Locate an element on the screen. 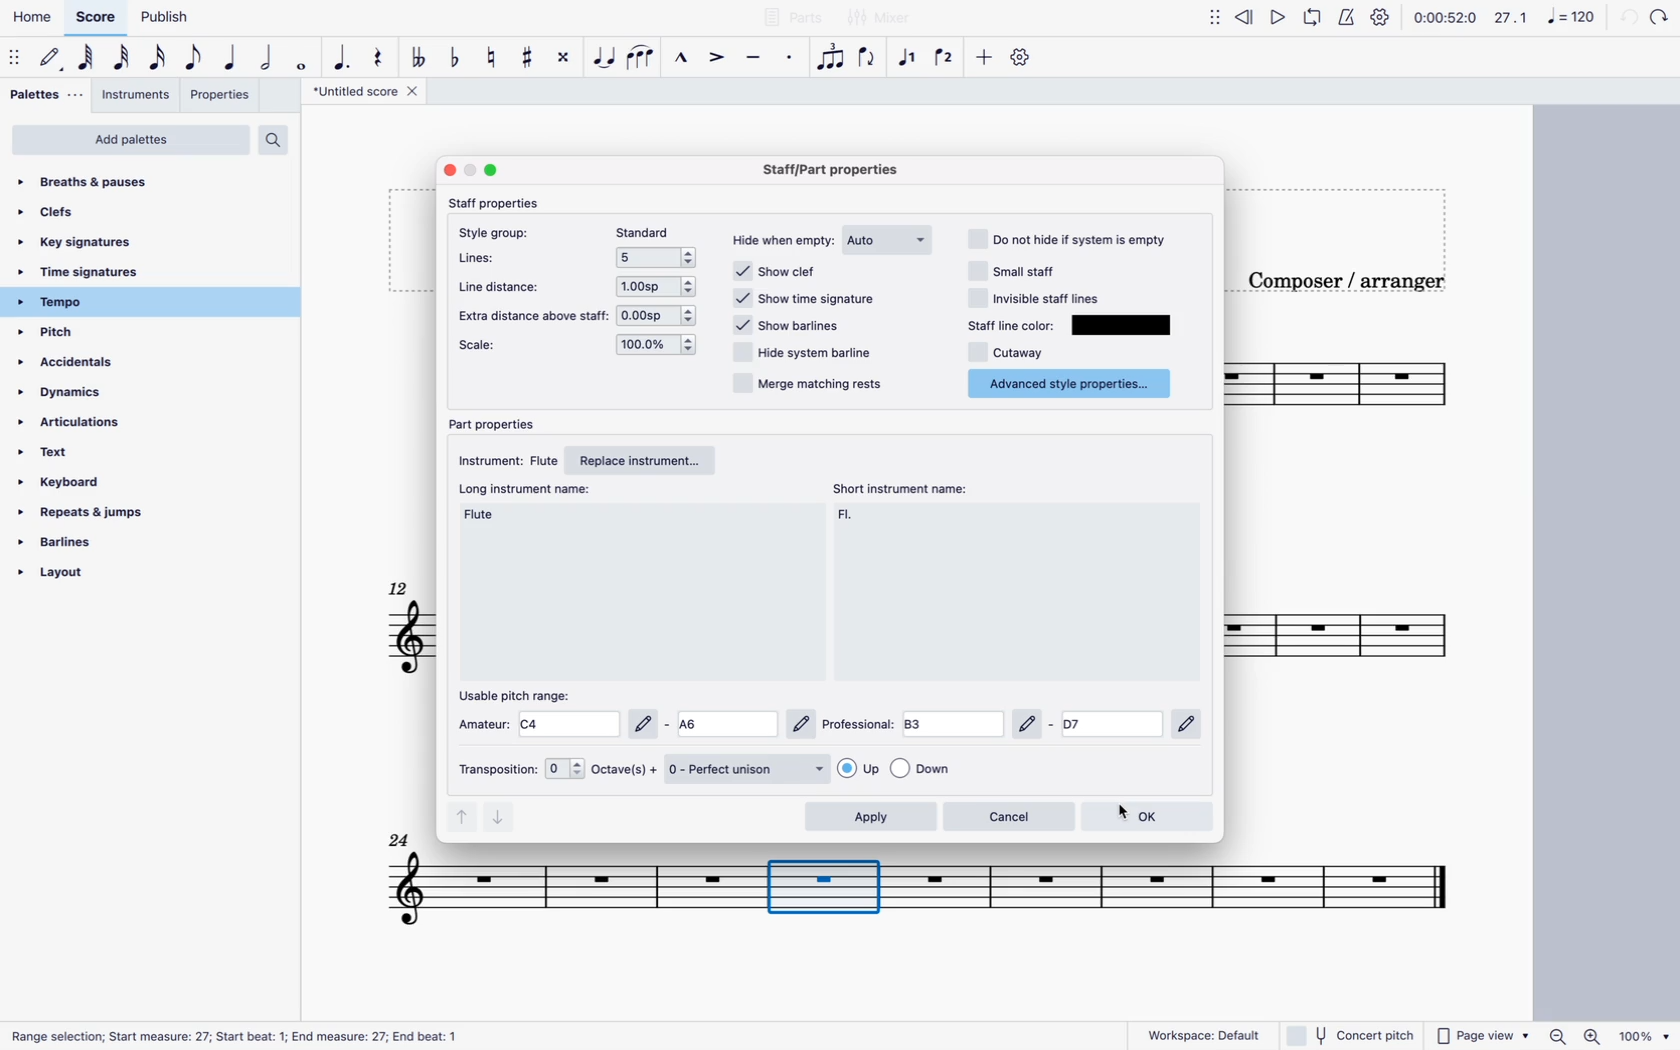 The height and width of the screenshot is (1050, 1680). down is located at coordinates (503, 821).